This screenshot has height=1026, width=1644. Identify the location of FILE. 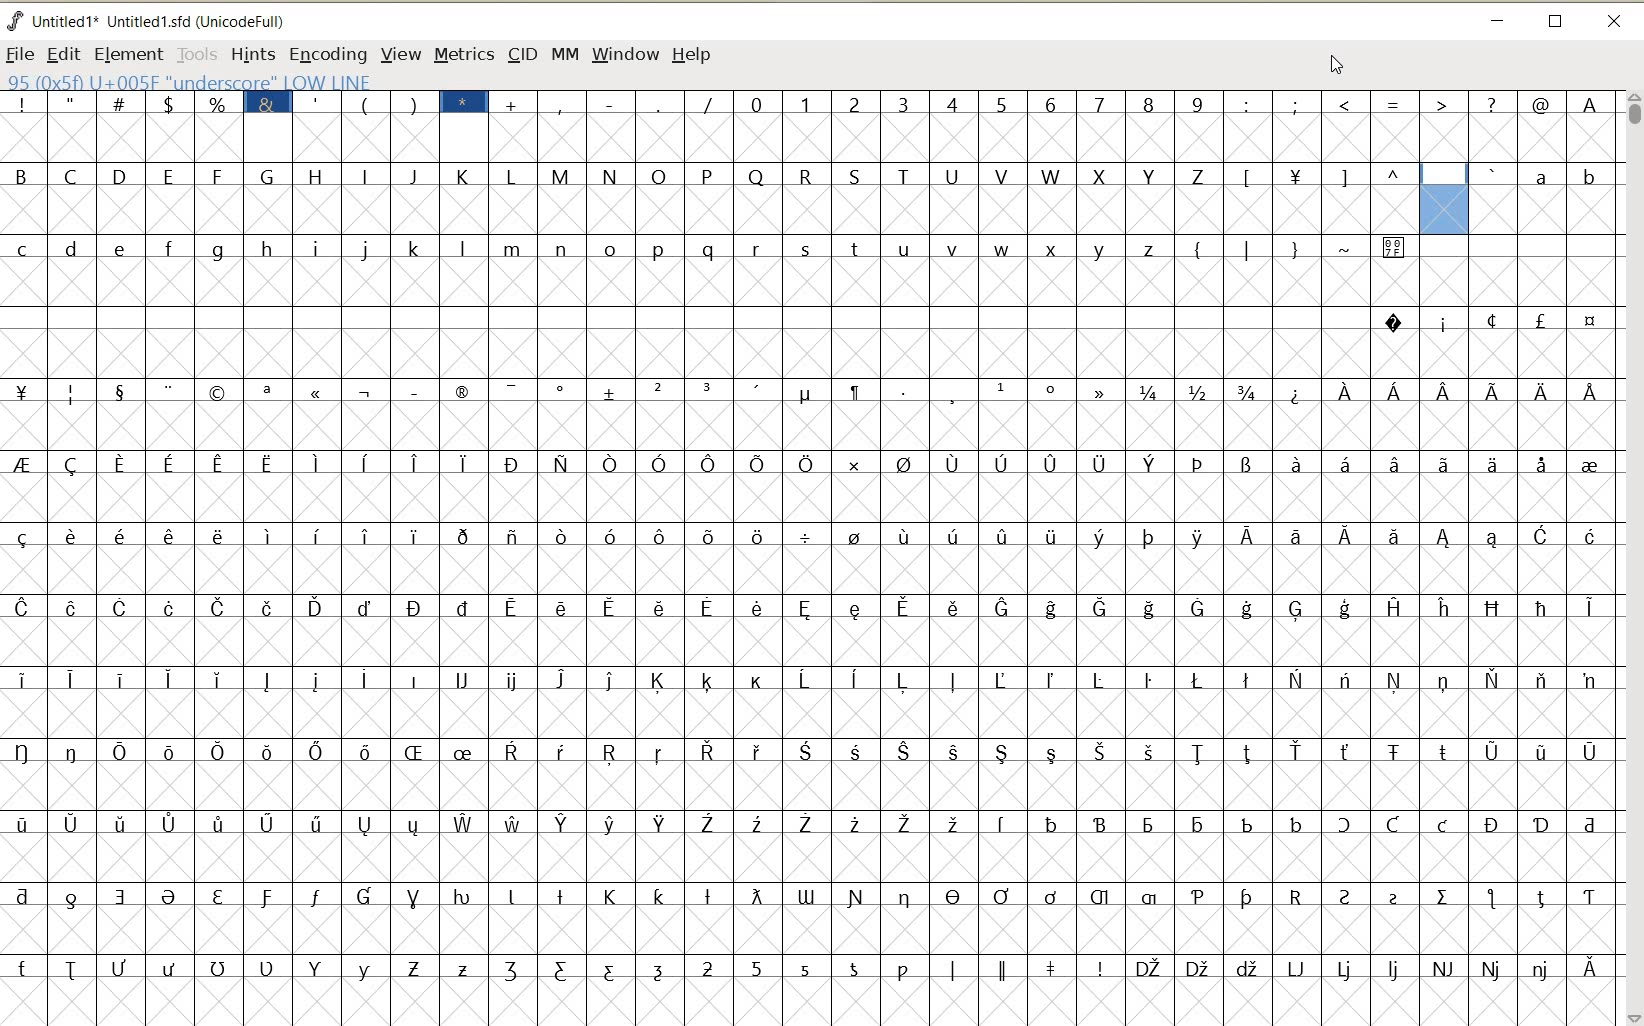
(20, 54).